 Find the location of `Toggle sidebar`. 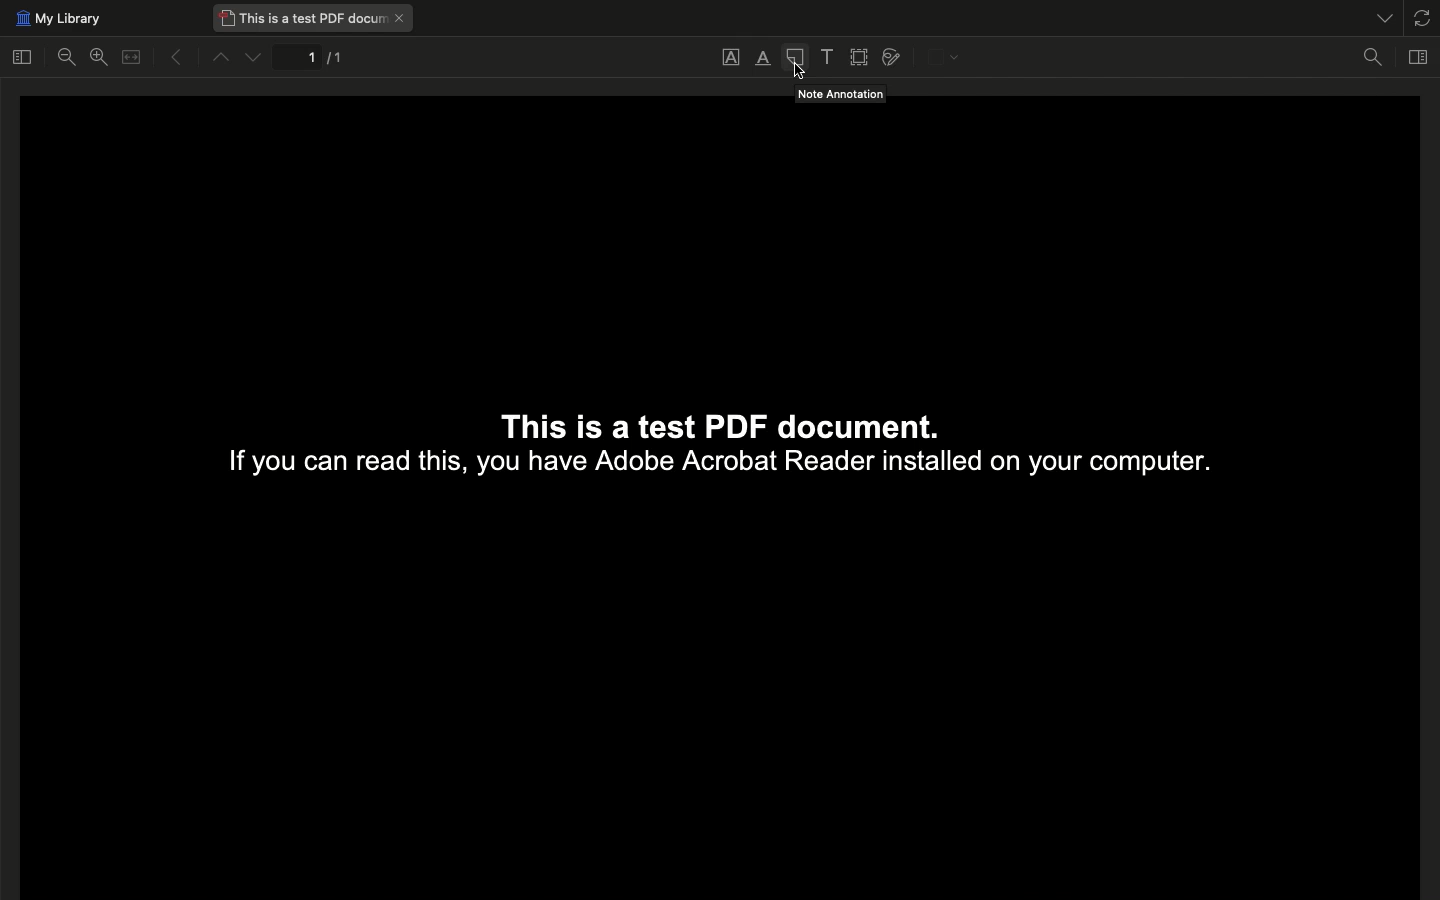

Toggle sidebar is located at coordinates (22, 56).